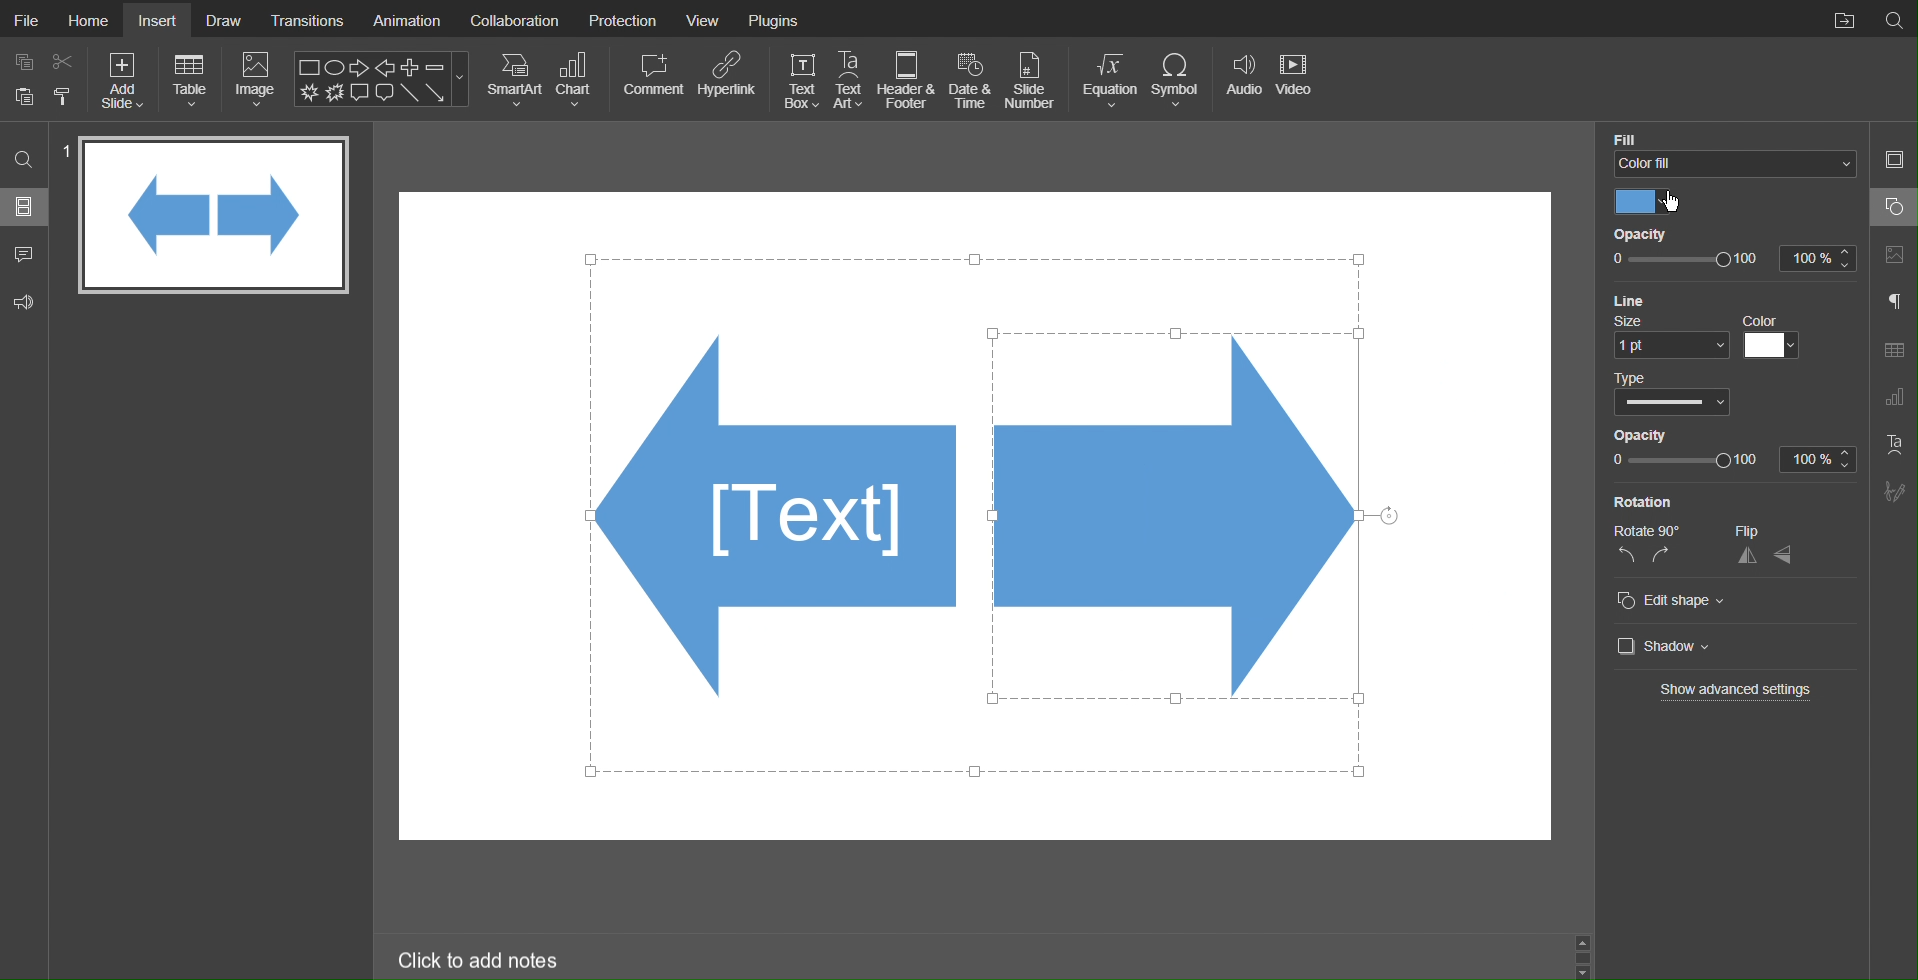 Image resolution: width=1918 pixels, height=980 pixels. Describe the element at coordinates (1669, 647) in the screenshot. I see `Shadow` at that location.